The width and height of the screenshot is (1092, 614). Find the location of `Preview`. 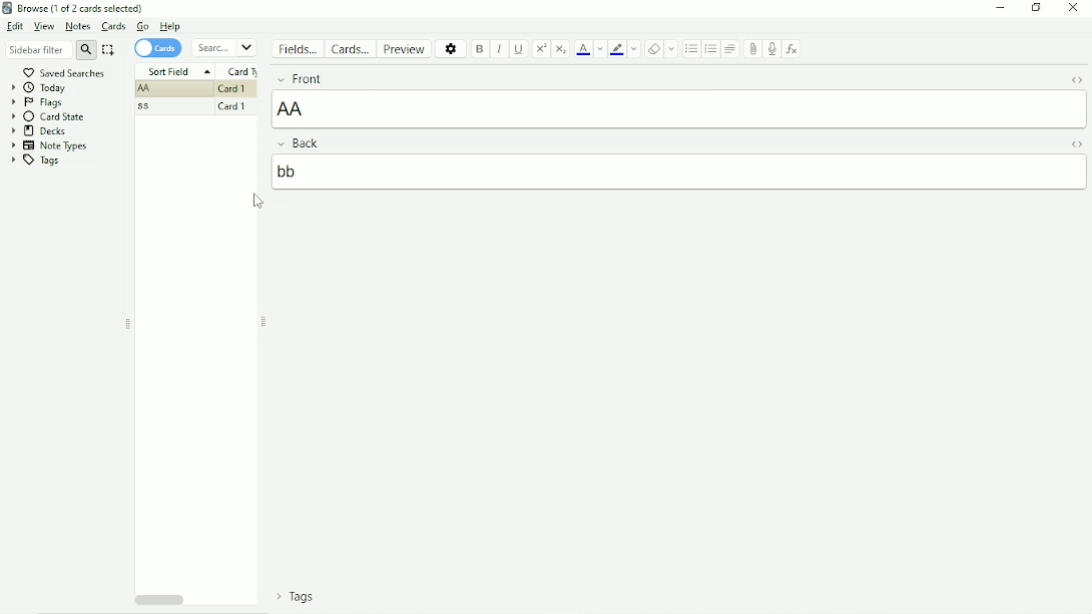

Preview is located at coordinates (404, 48).